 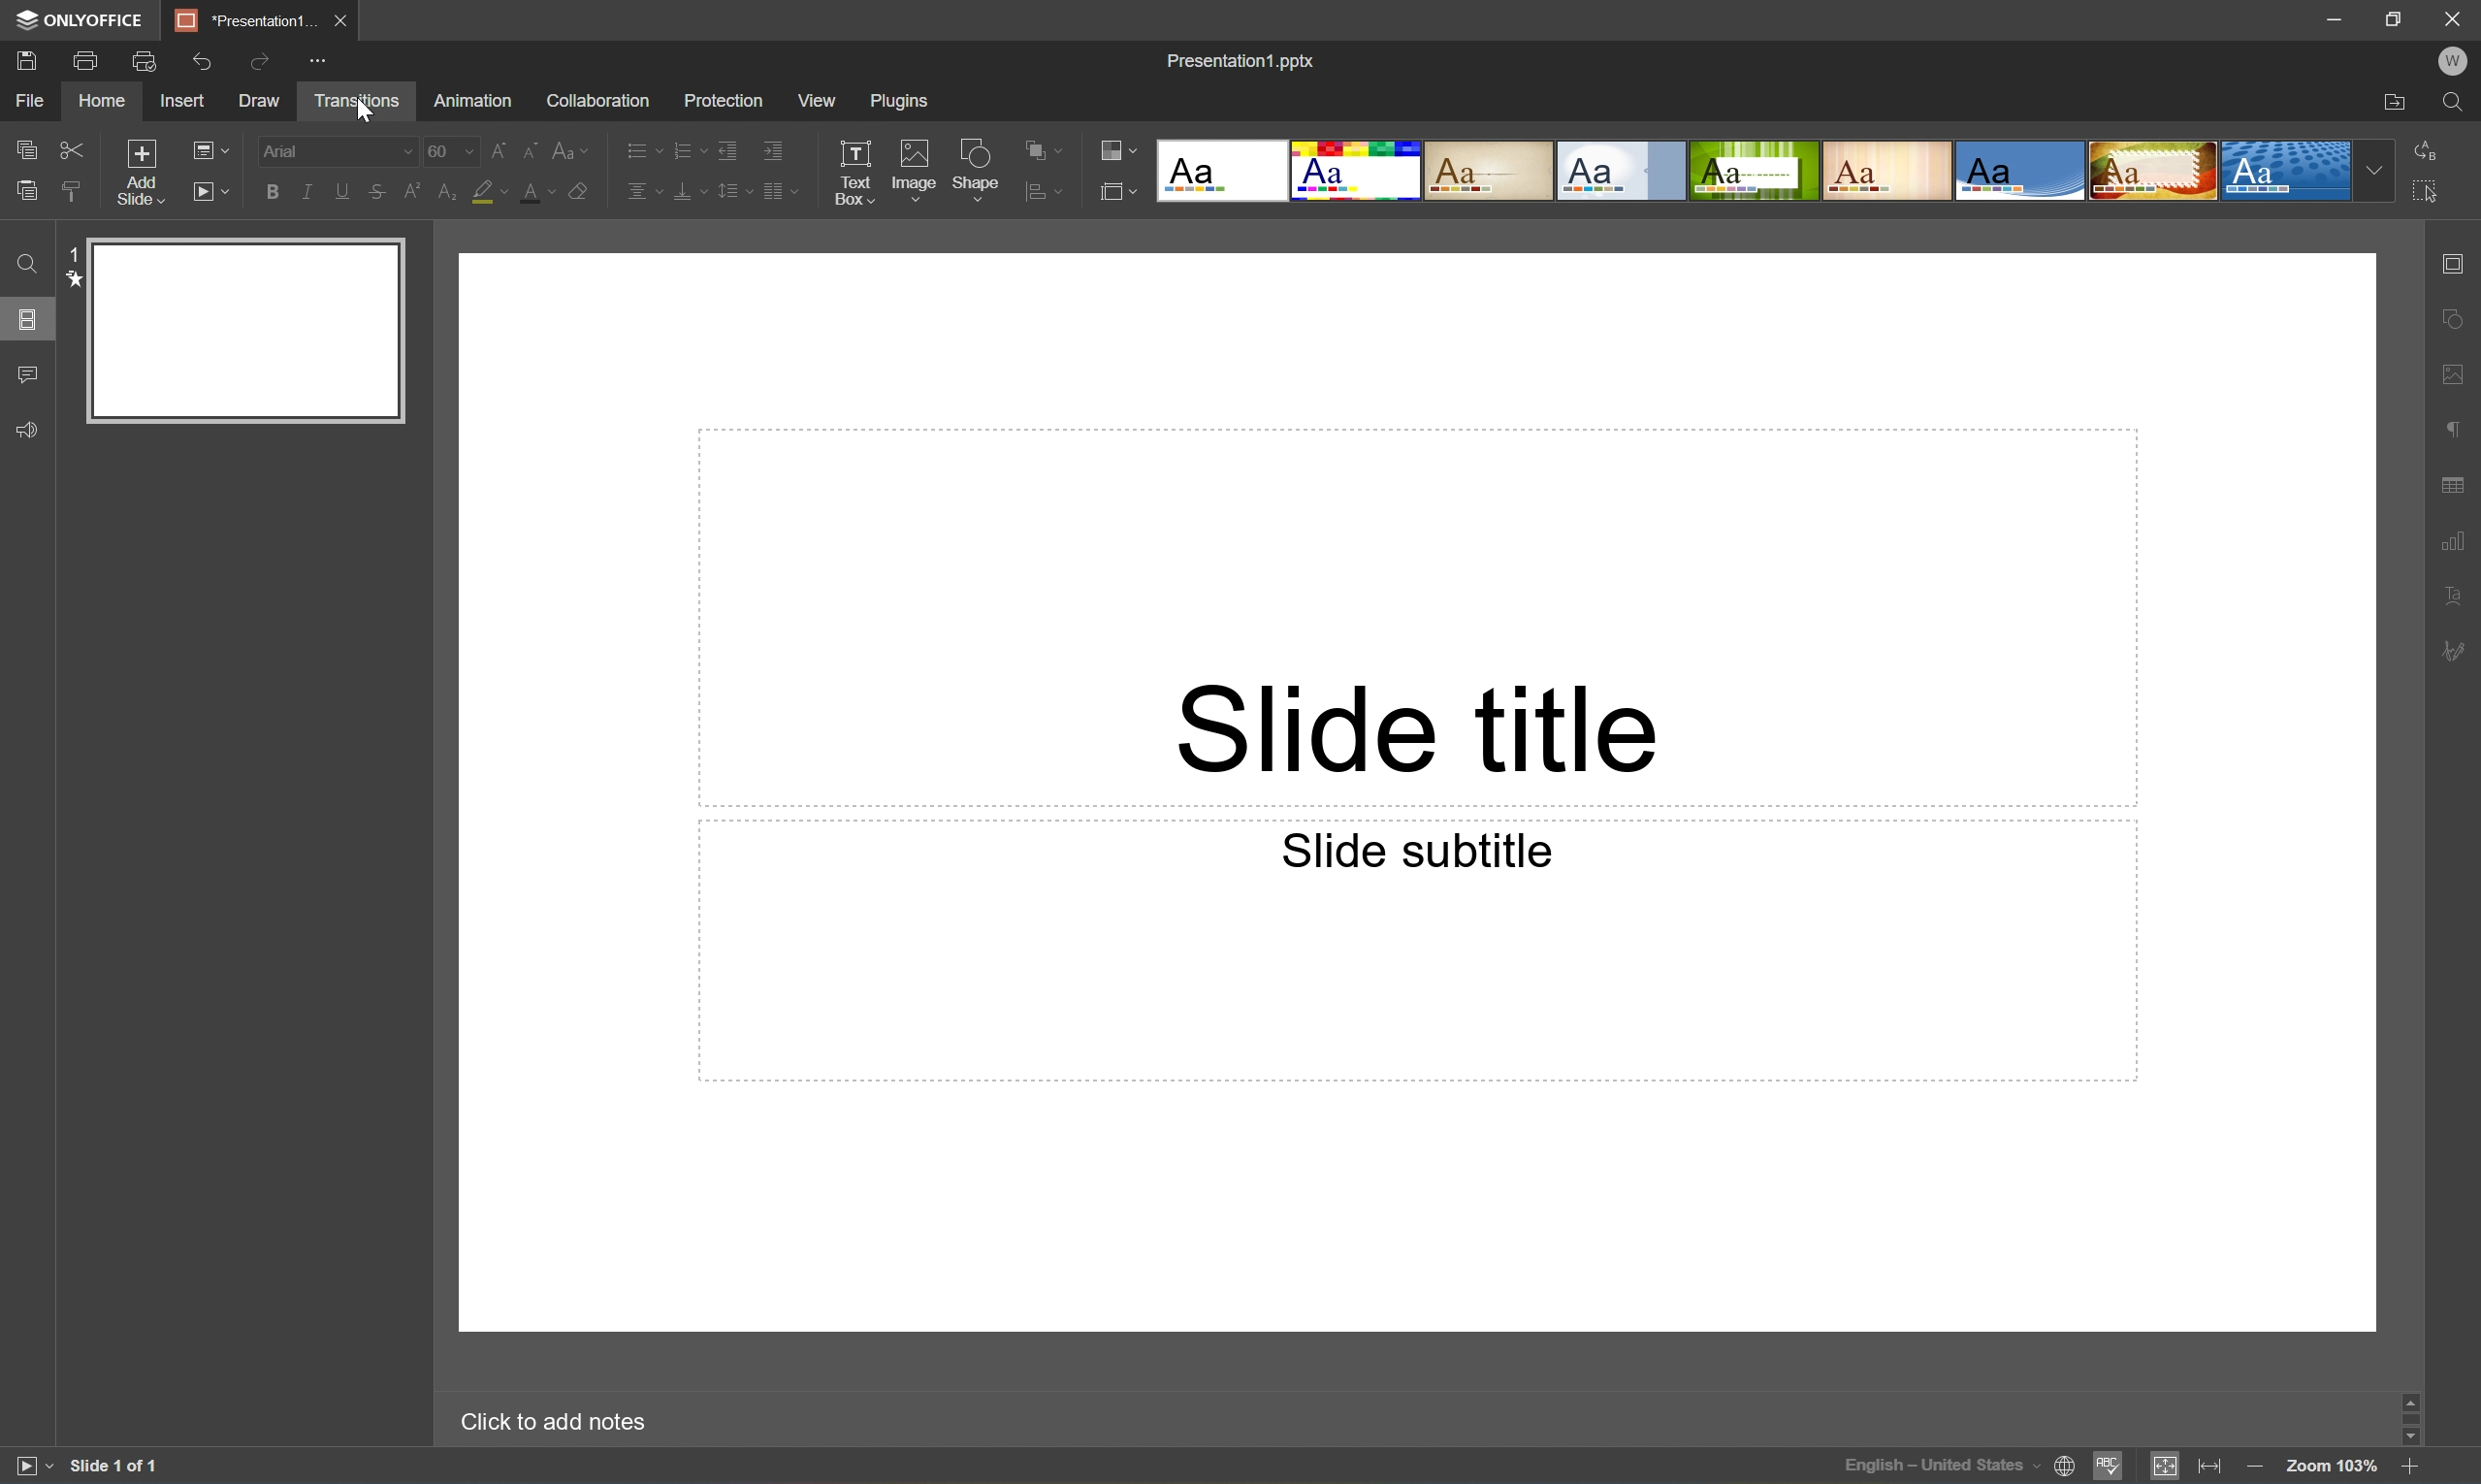 What do you see at coordinates (188, 101) in the screenshot?
I see `Insert` at bounding box center [188, 101].